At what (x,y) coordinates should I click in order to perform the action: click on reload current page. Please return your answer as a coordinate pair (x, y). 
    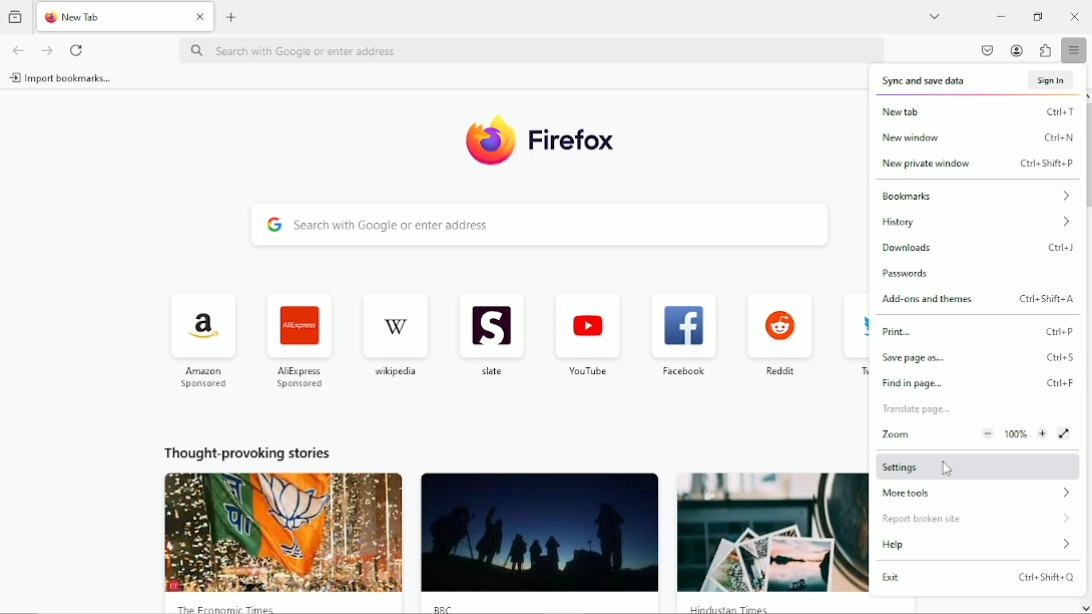
    Looking at the image, I should click on (79, 49).